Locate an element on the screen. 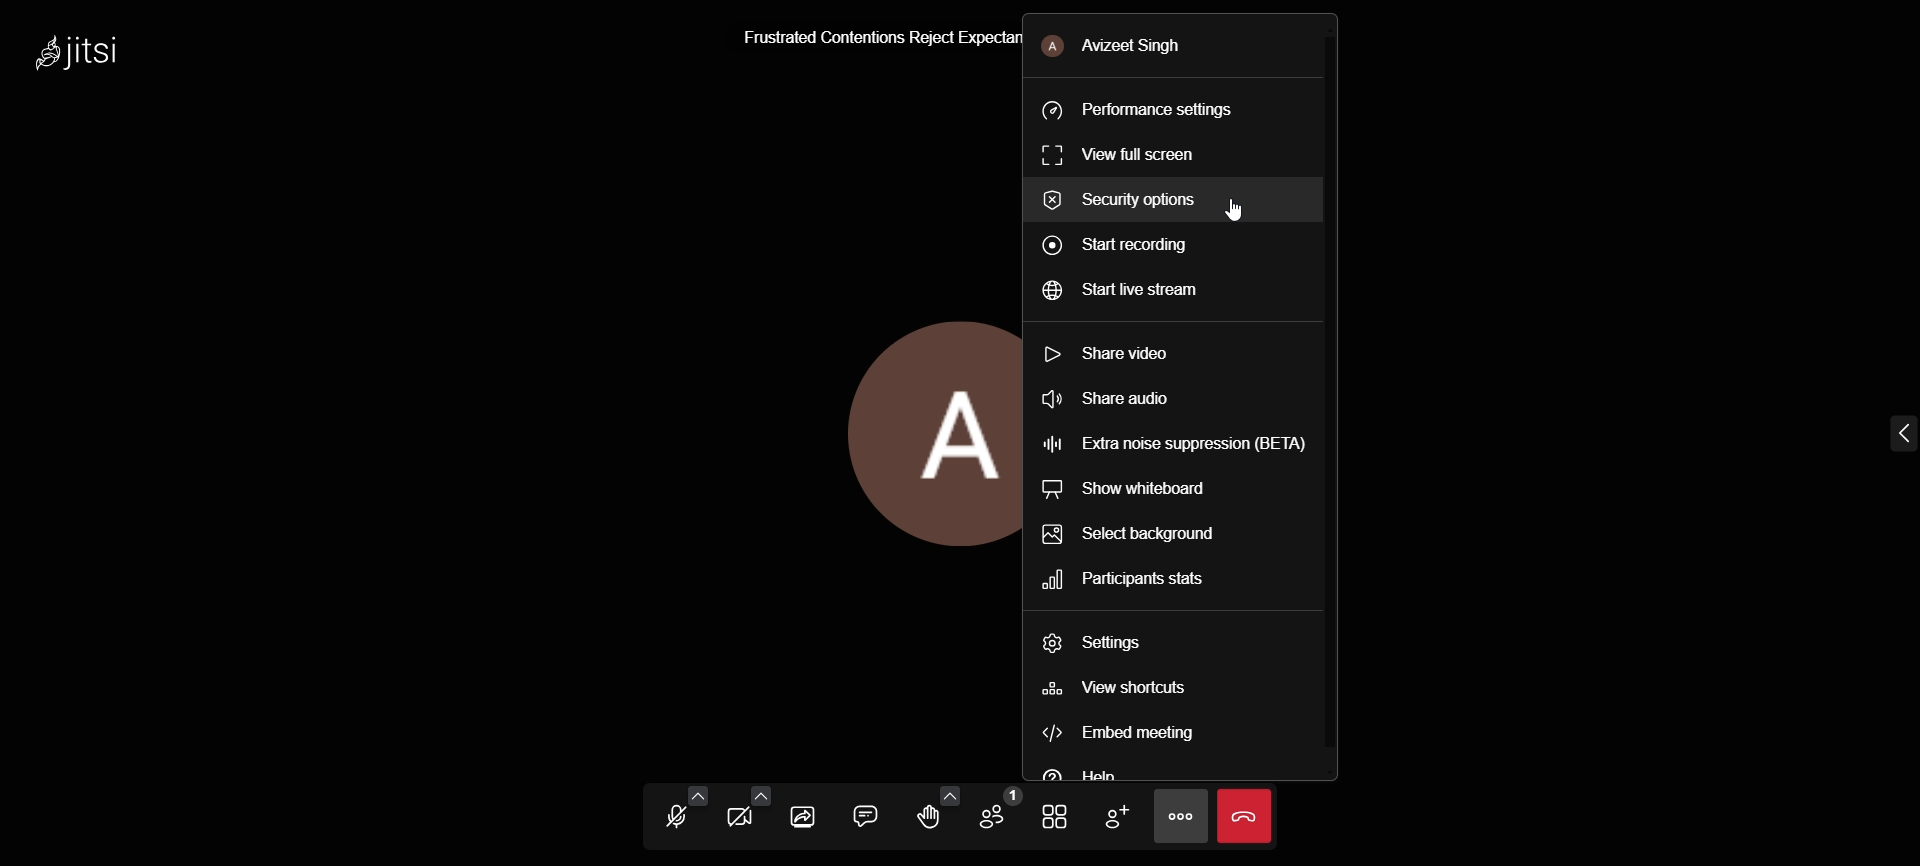 This screenshot has height=866, width=1920. participants is located at coordinates (1000, 808).